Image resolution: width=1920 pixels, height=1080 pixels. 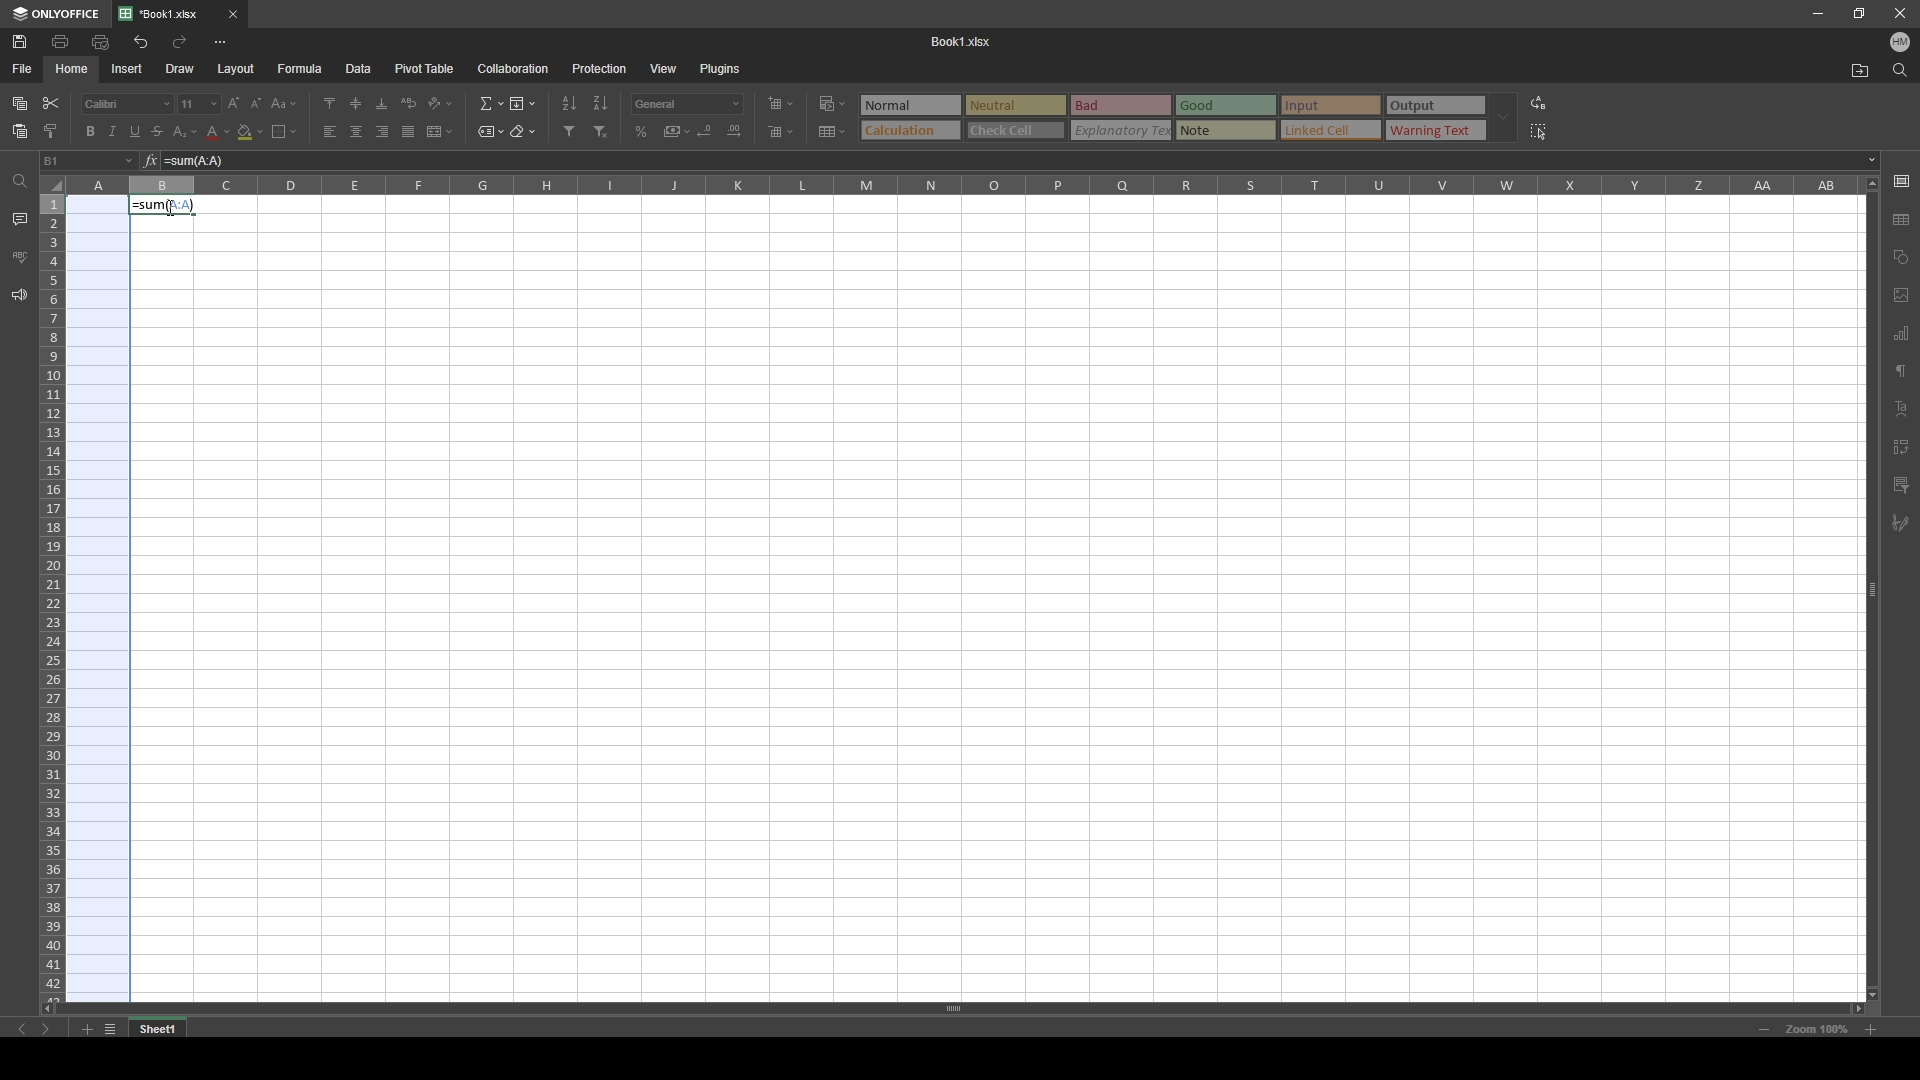 What do you see at coordinates (642, 132) in the screenshot?
I see `percentage style` at bounding box center [642, 132].